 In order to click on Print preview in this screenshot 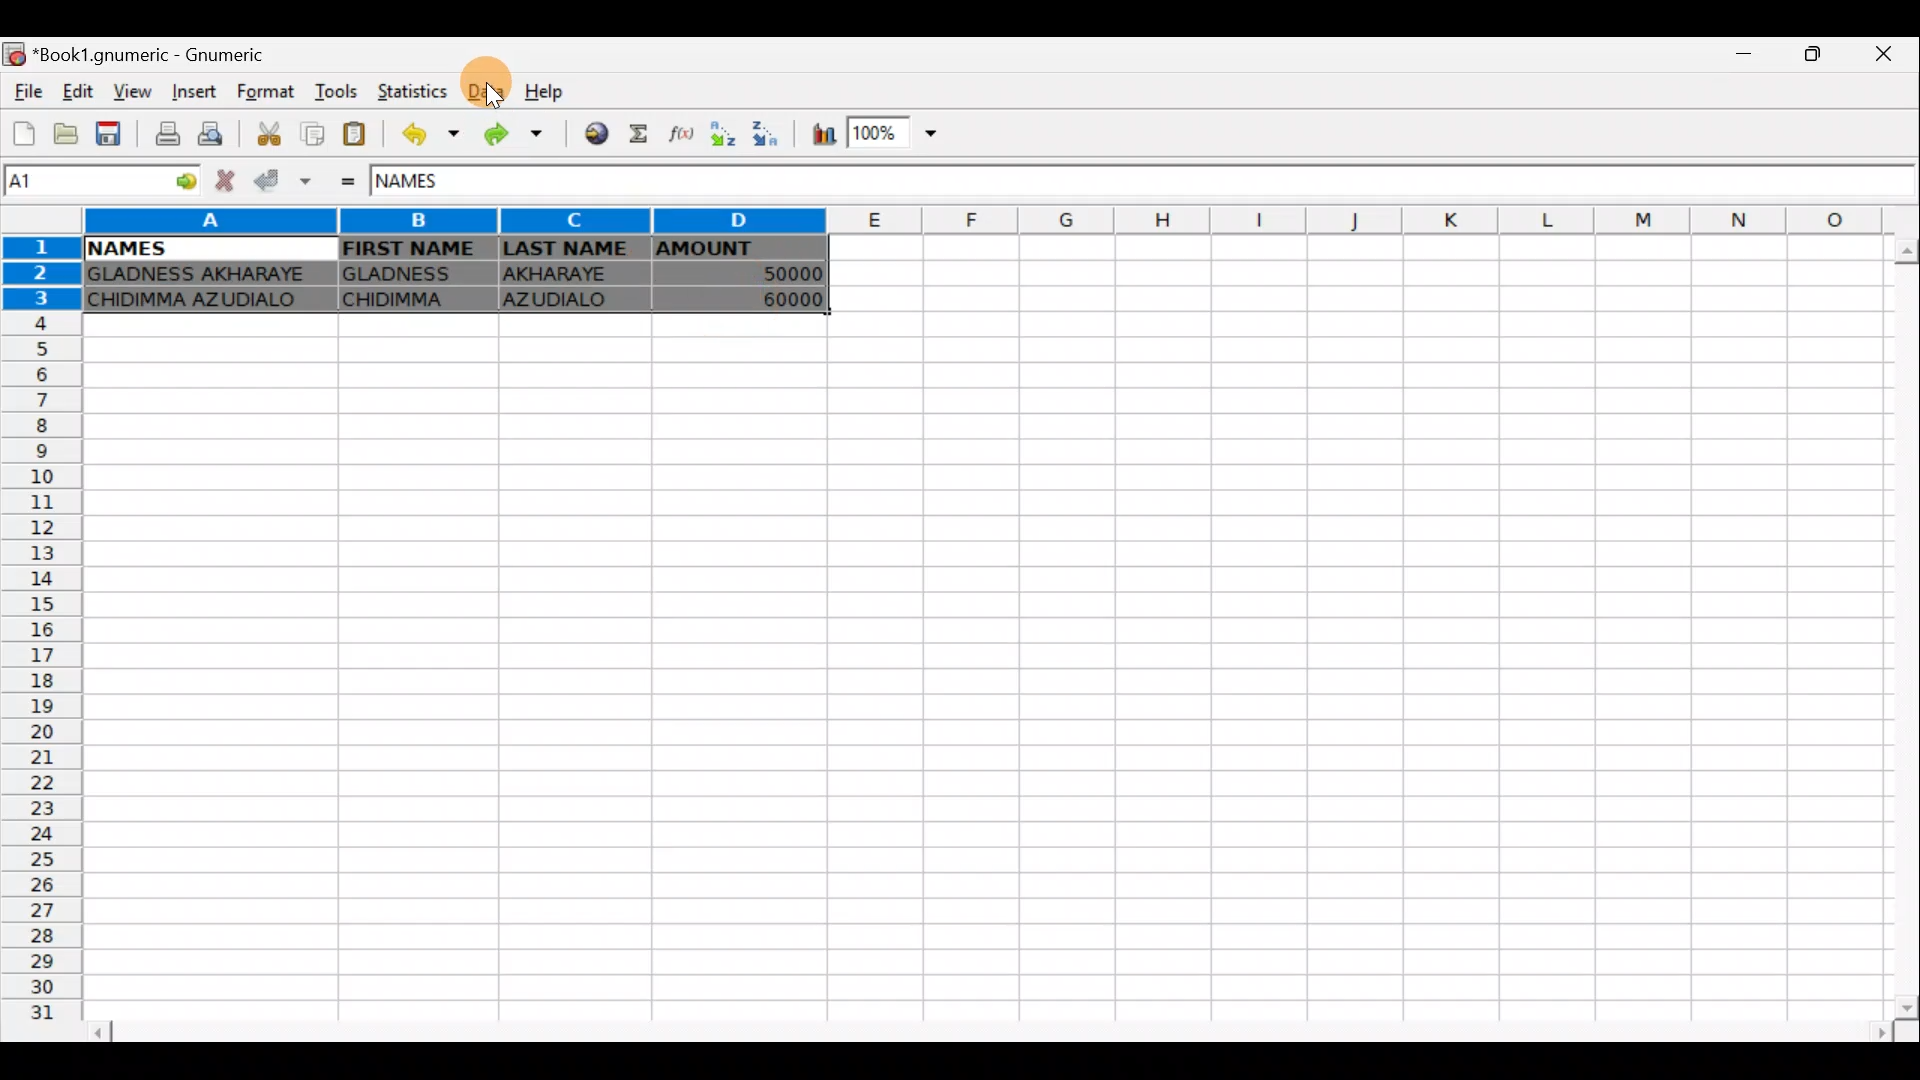, I will do `click(215, 132)`.